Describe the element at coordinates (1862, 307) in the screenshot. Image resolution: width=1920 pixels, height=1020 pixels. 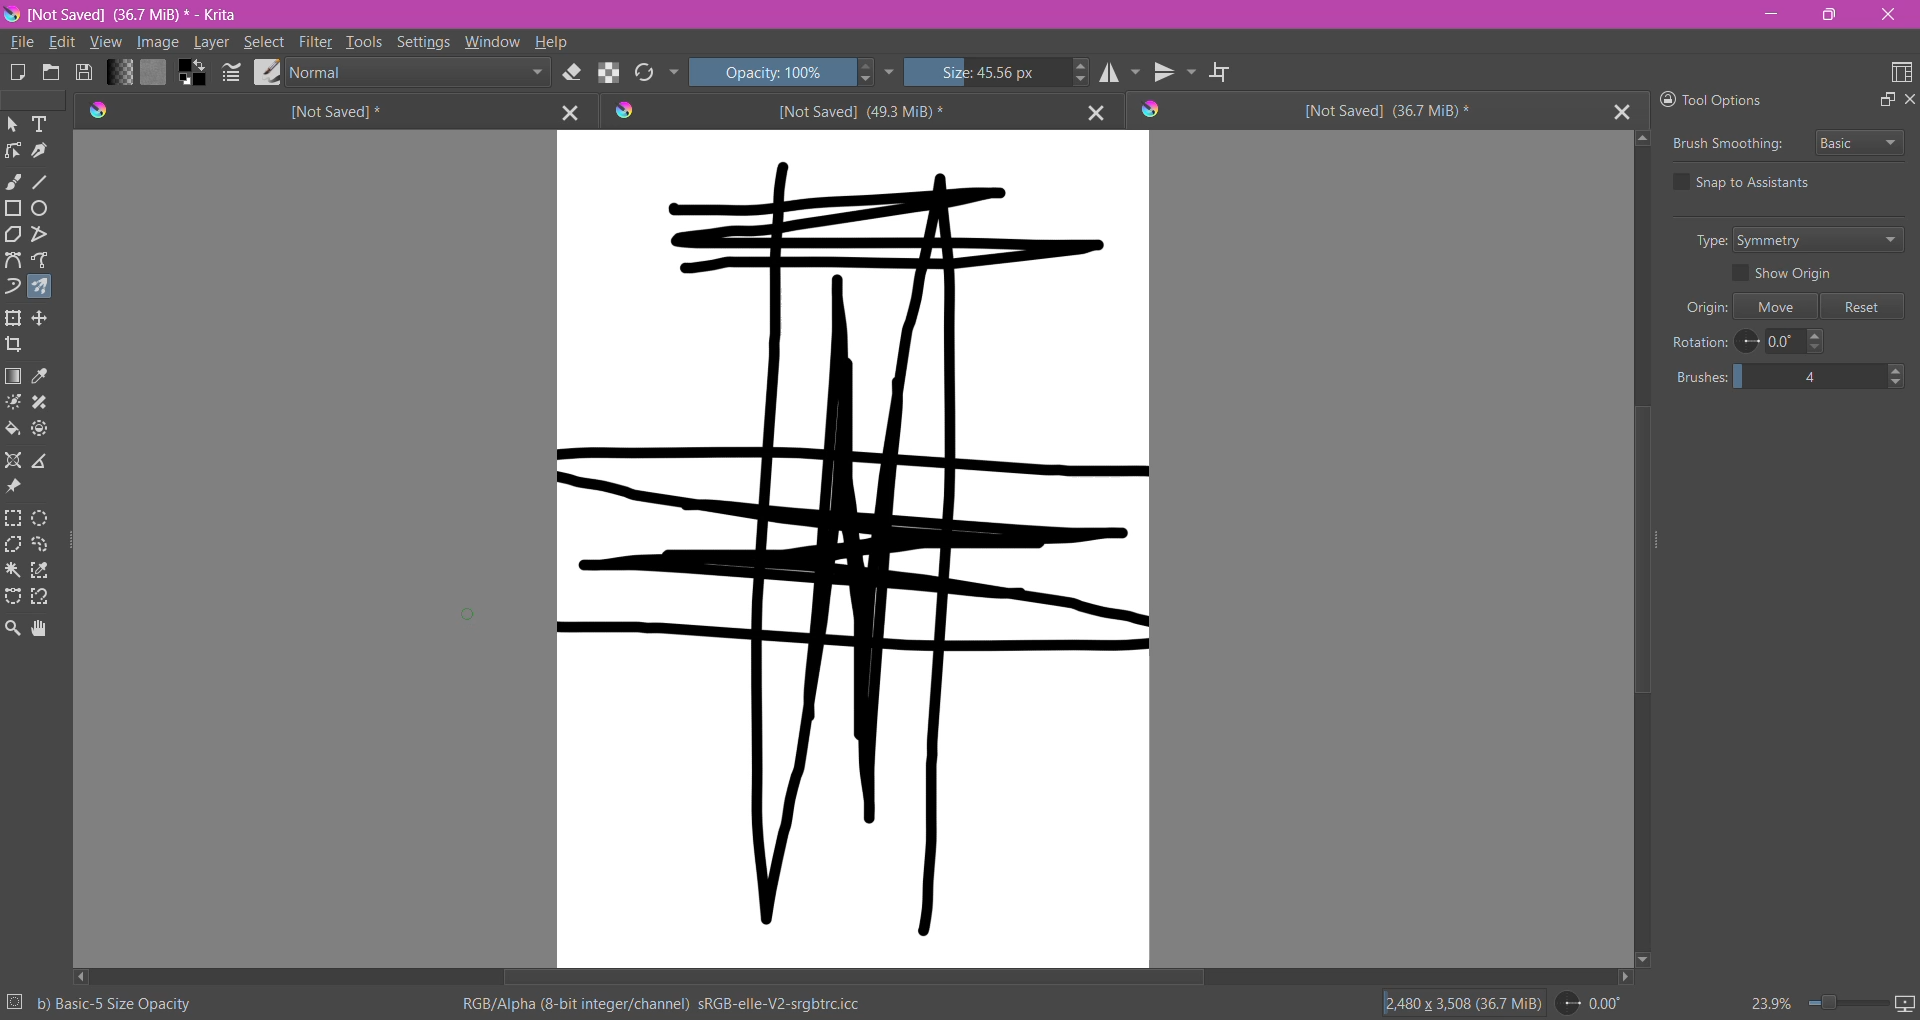
I see `Reset` at that location.